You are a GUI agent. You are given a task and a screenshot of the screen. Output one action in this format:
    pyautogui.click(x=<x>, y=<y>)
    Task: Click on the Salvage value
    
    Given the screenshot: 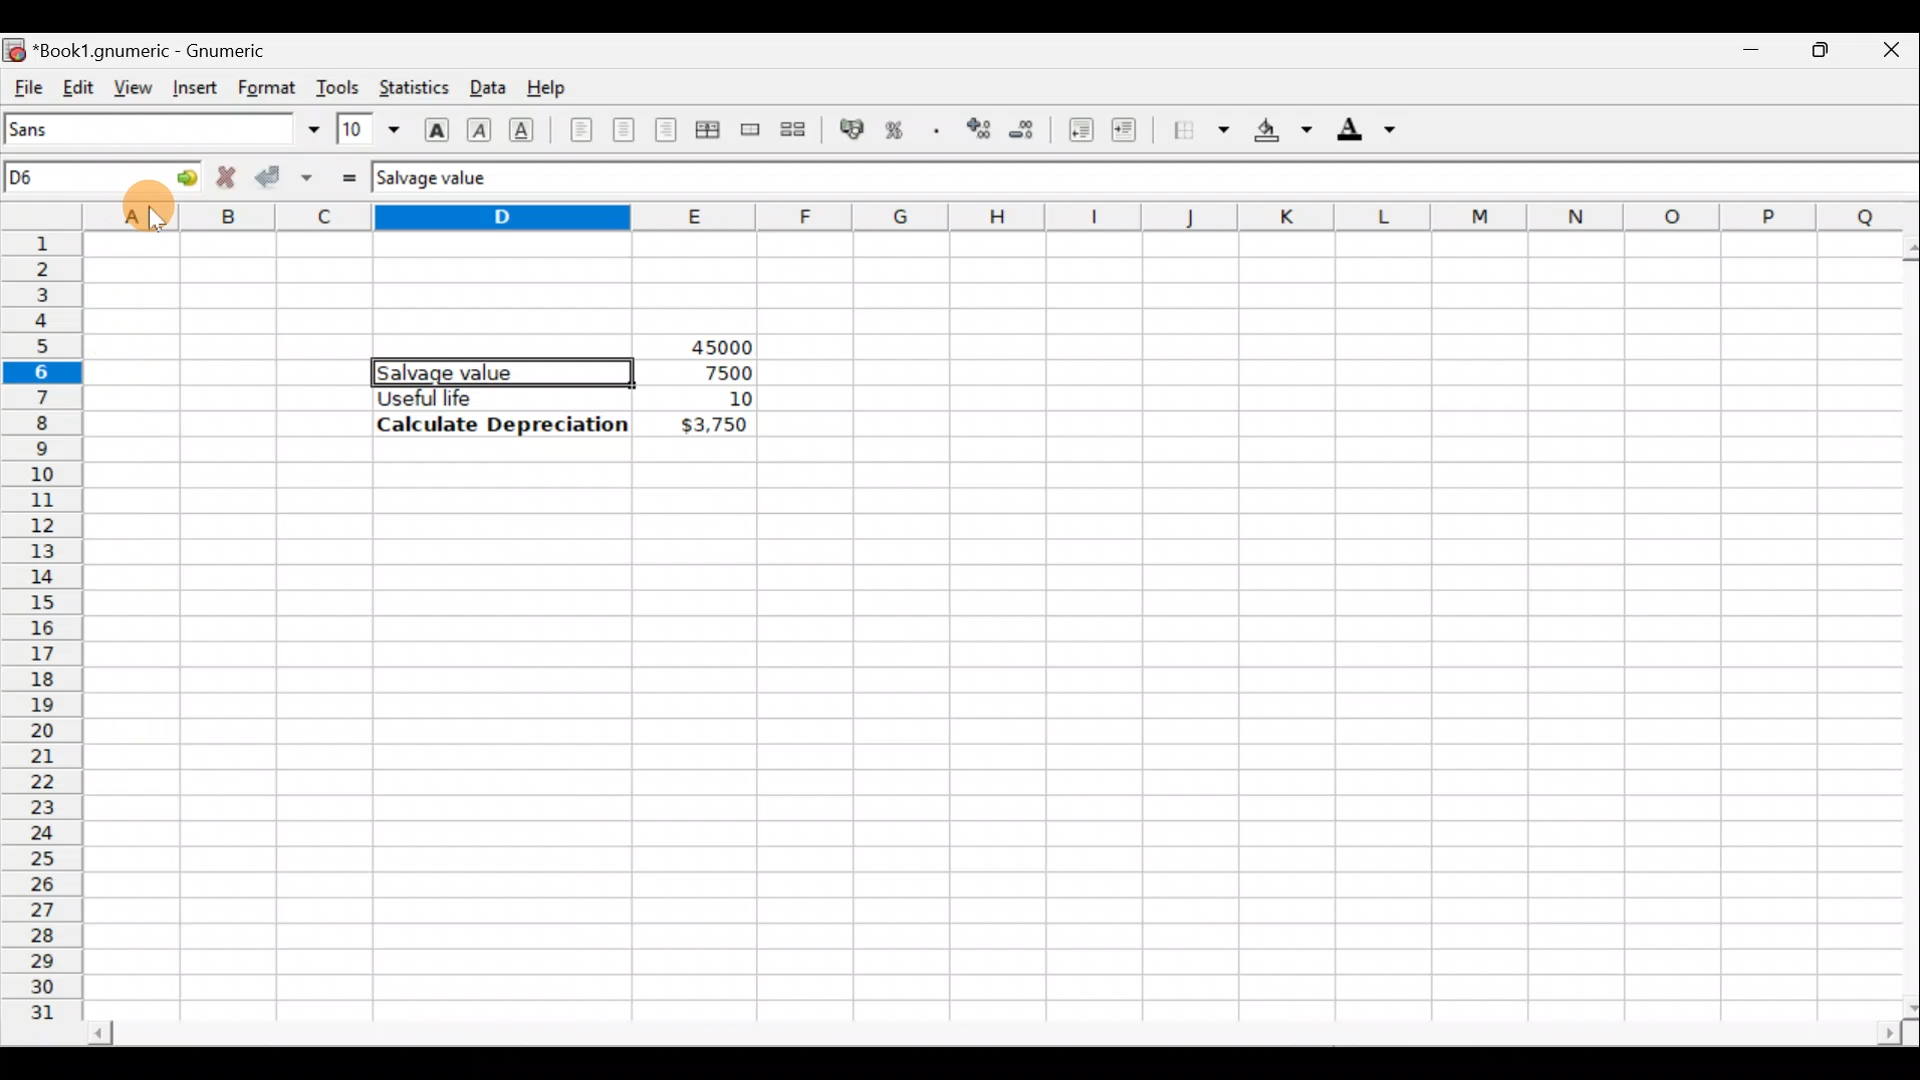 What is the action you would take?
    pyautogui.click(x=457, y=371)
    